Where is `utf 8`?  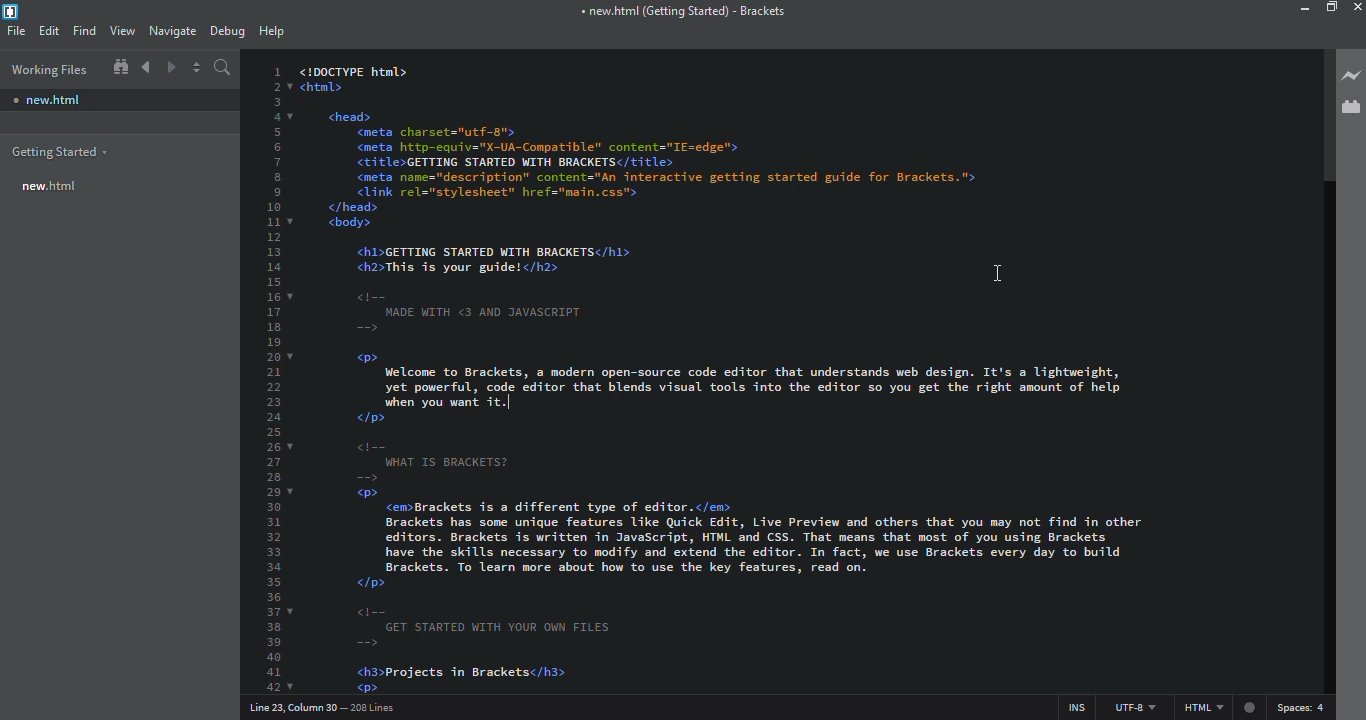 utf 8 is located at coordinates (1131, 703).